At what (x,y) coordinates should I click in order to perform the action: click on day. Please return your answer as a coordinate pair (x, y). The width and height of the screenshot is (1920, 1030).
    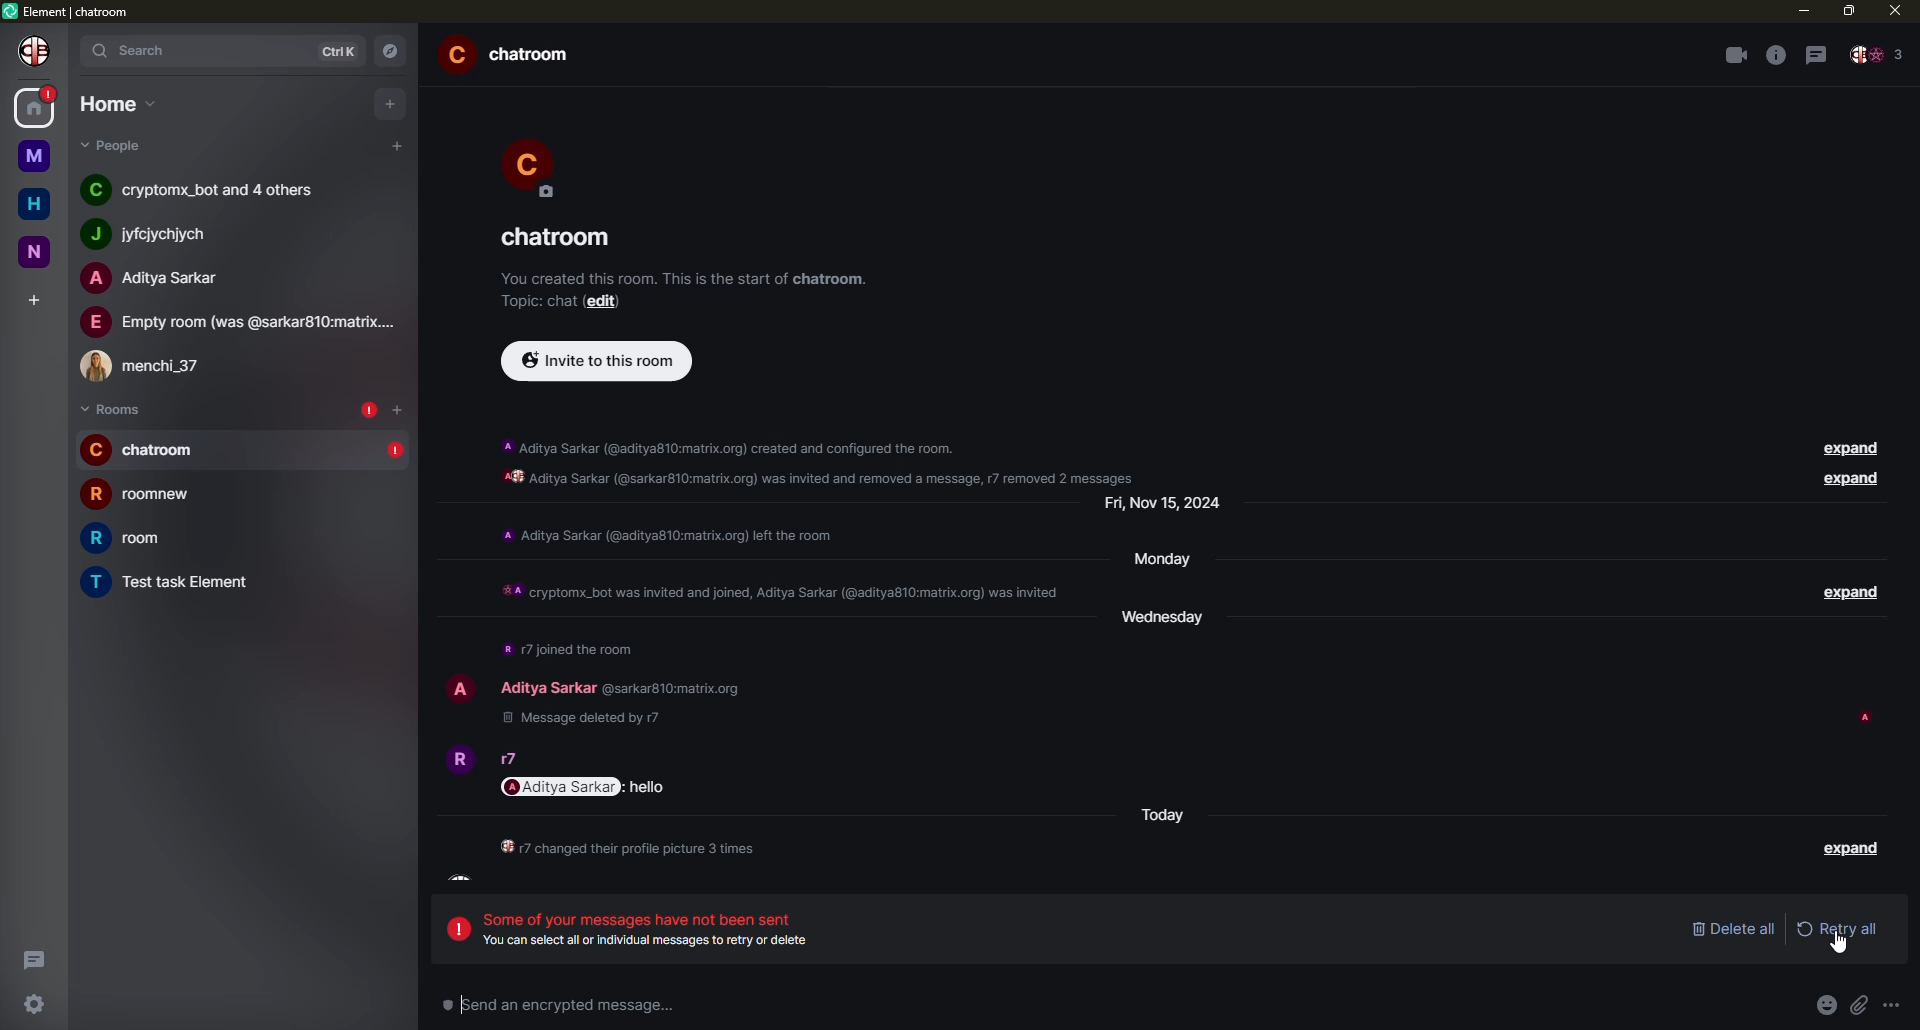
    Looking at the image, I should click on (1167, 561).